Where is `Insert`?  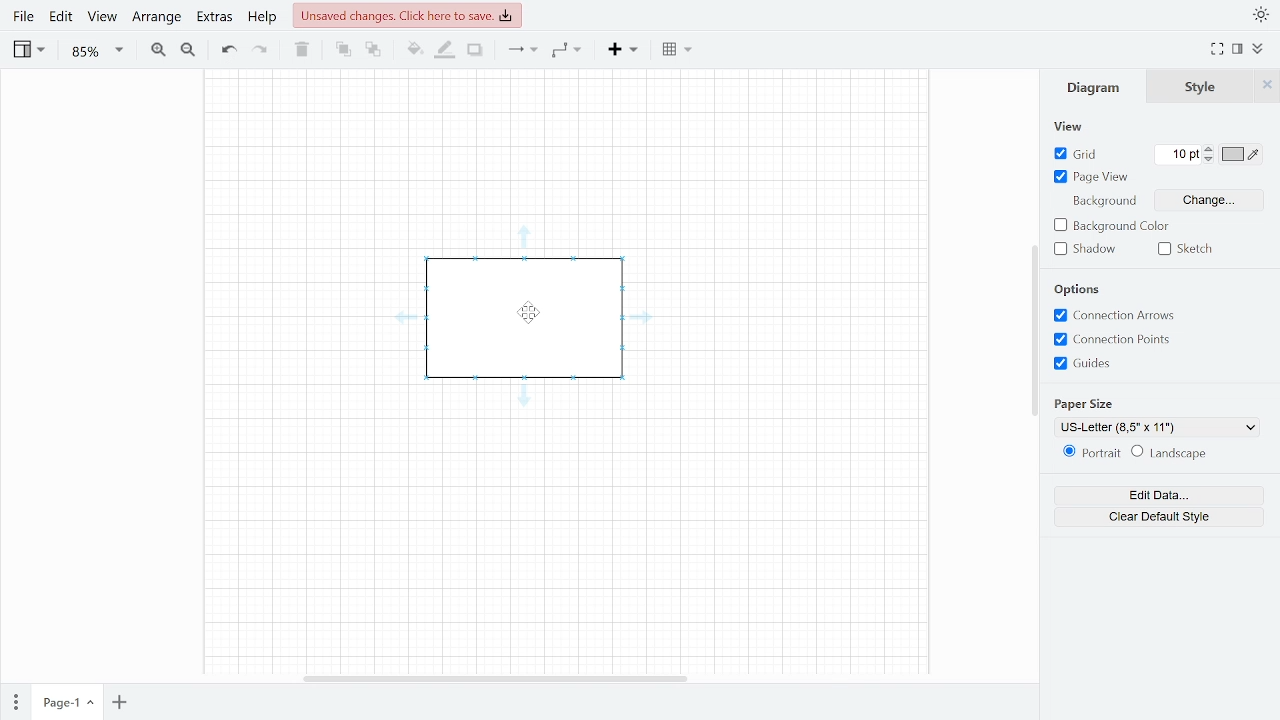 Insert is located at coordinates (622, 51).